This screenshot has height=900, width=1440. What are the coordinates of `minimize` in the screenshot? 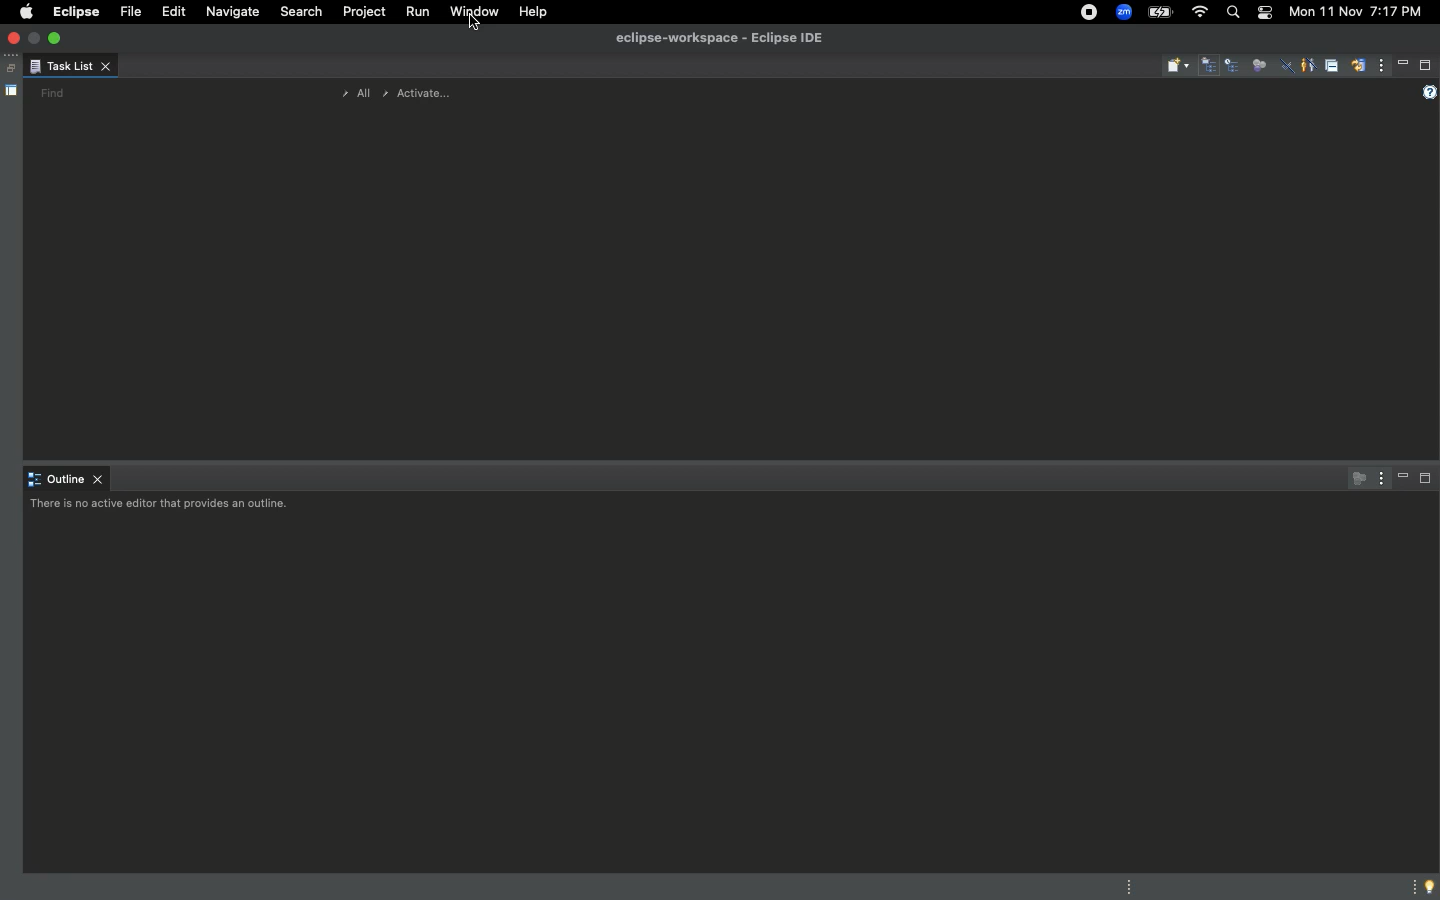 It's located at (36, 37).